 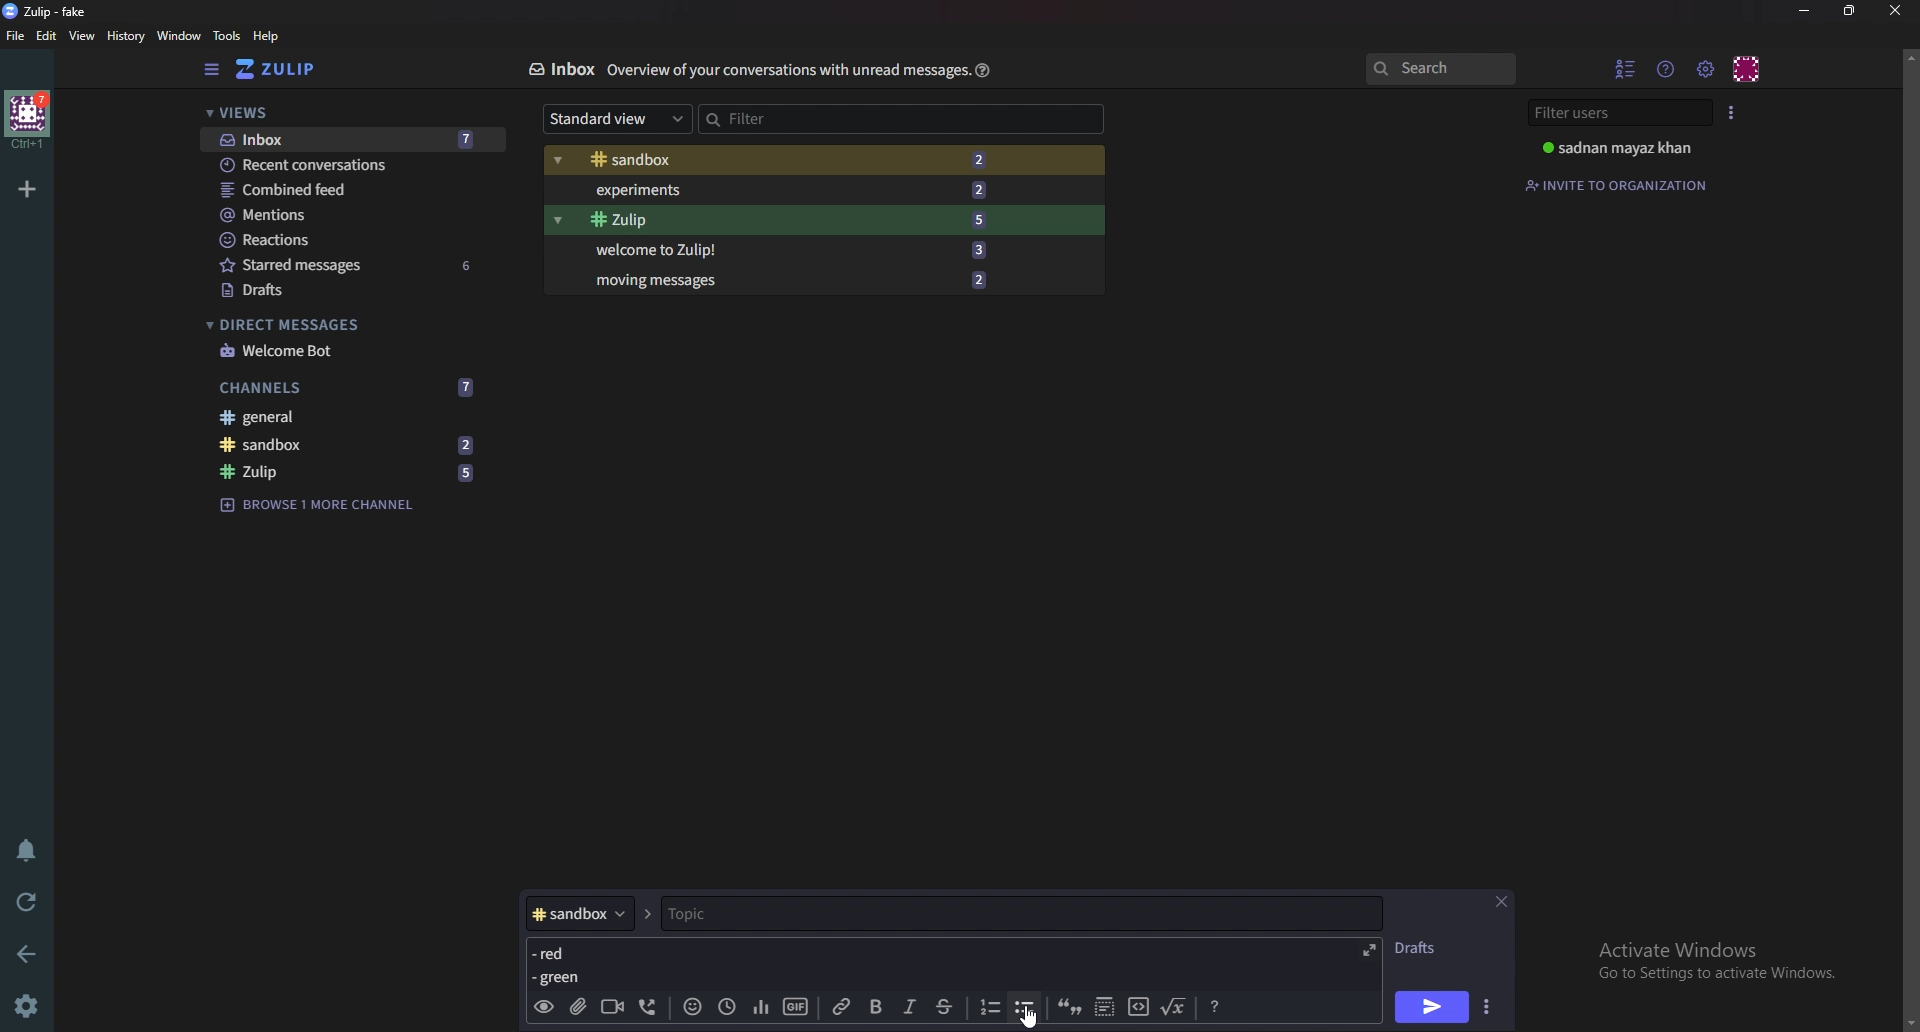 I want to click on Moving messages, so click(x=789, y=278).